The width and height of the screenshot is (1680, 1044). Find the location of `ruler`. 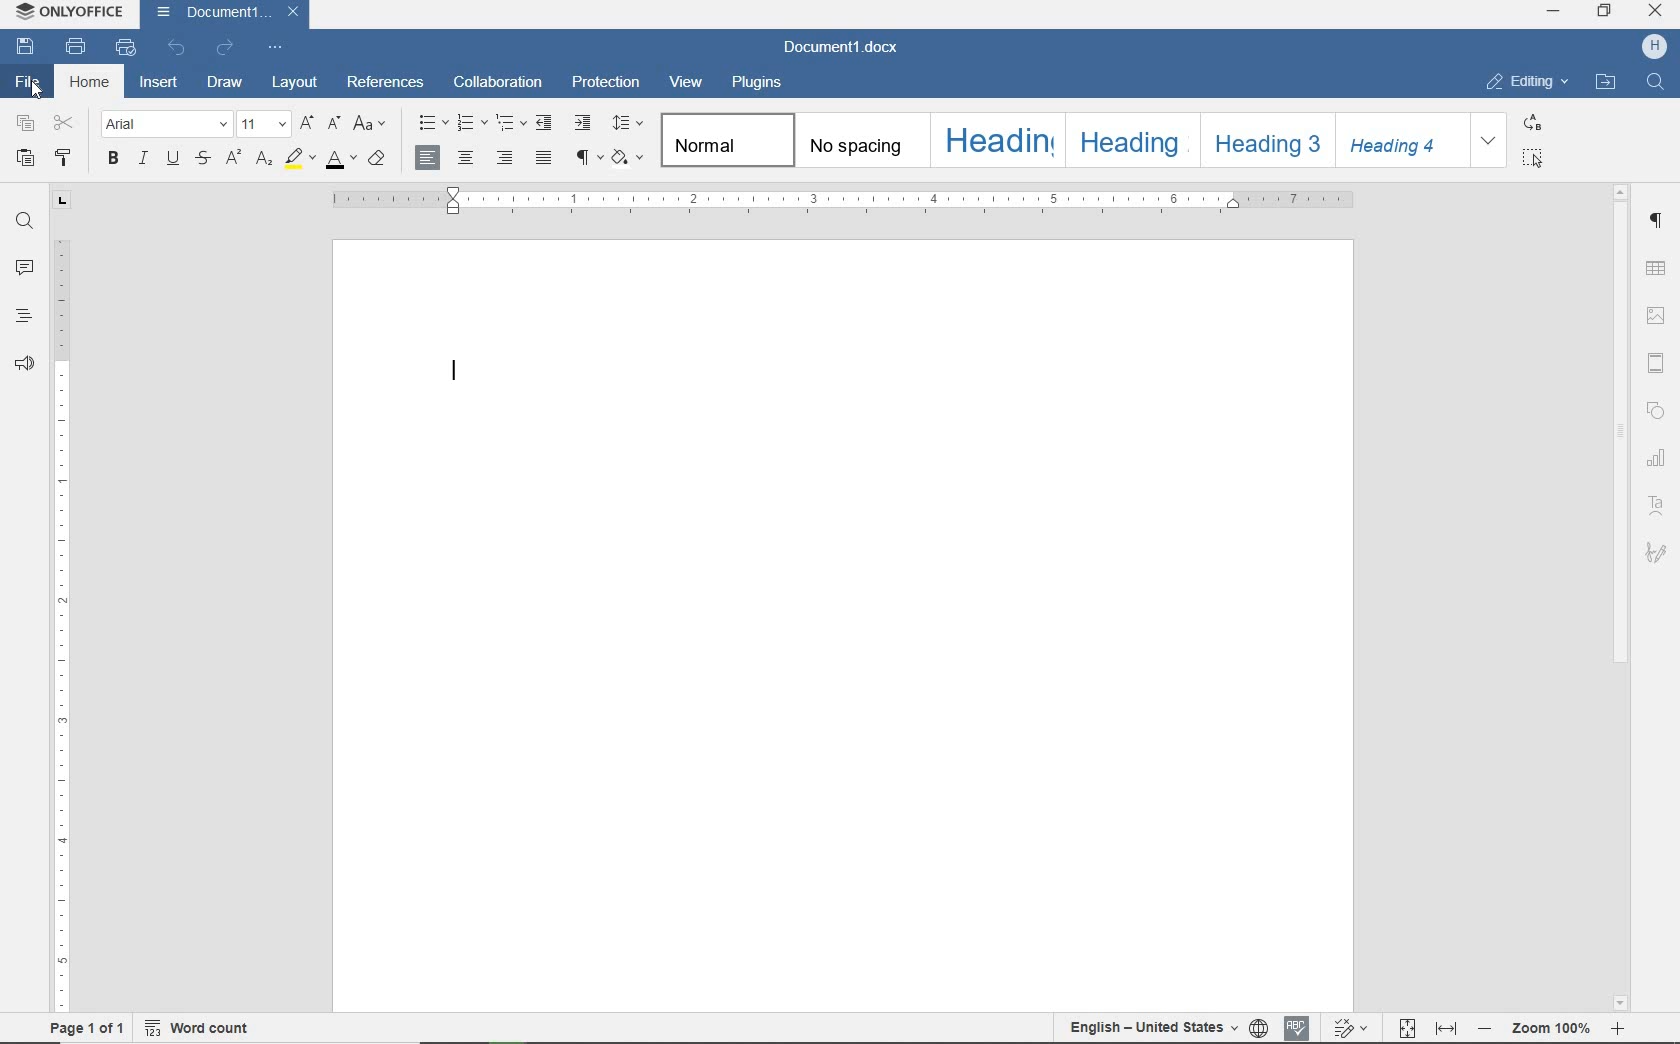

ruler is located at coordinates (63, 622).